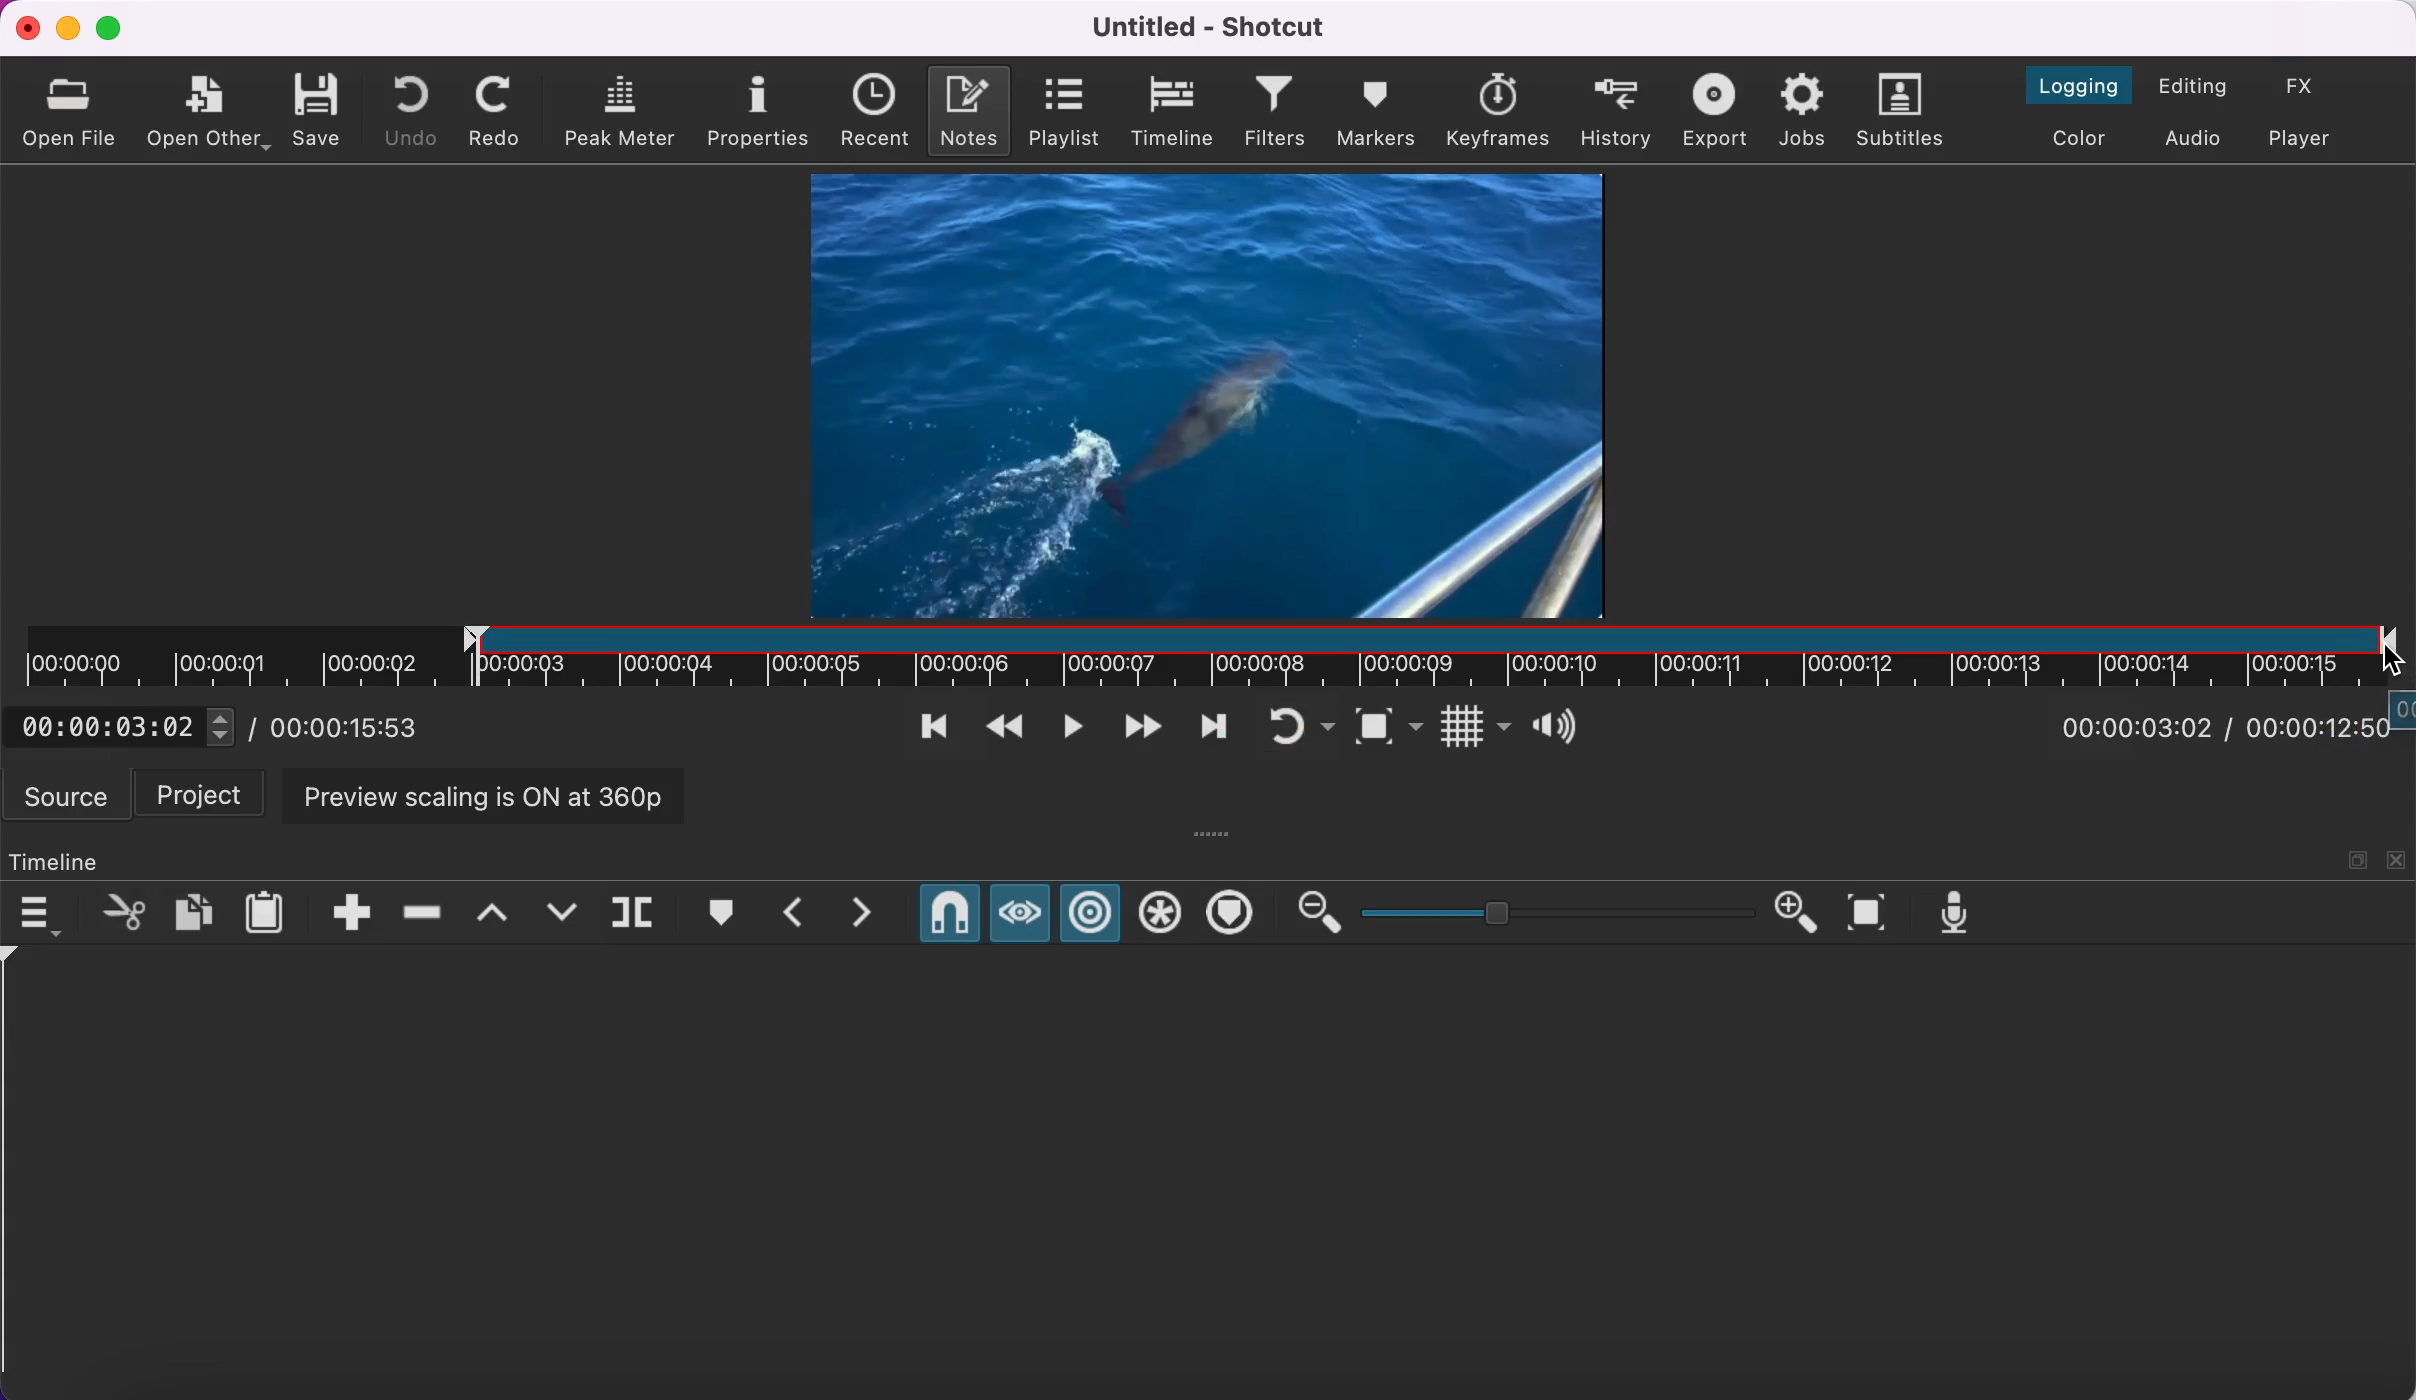 The height and width of the screenshot is (1400, 2416). I want to click on next marker, so click(866, 914).